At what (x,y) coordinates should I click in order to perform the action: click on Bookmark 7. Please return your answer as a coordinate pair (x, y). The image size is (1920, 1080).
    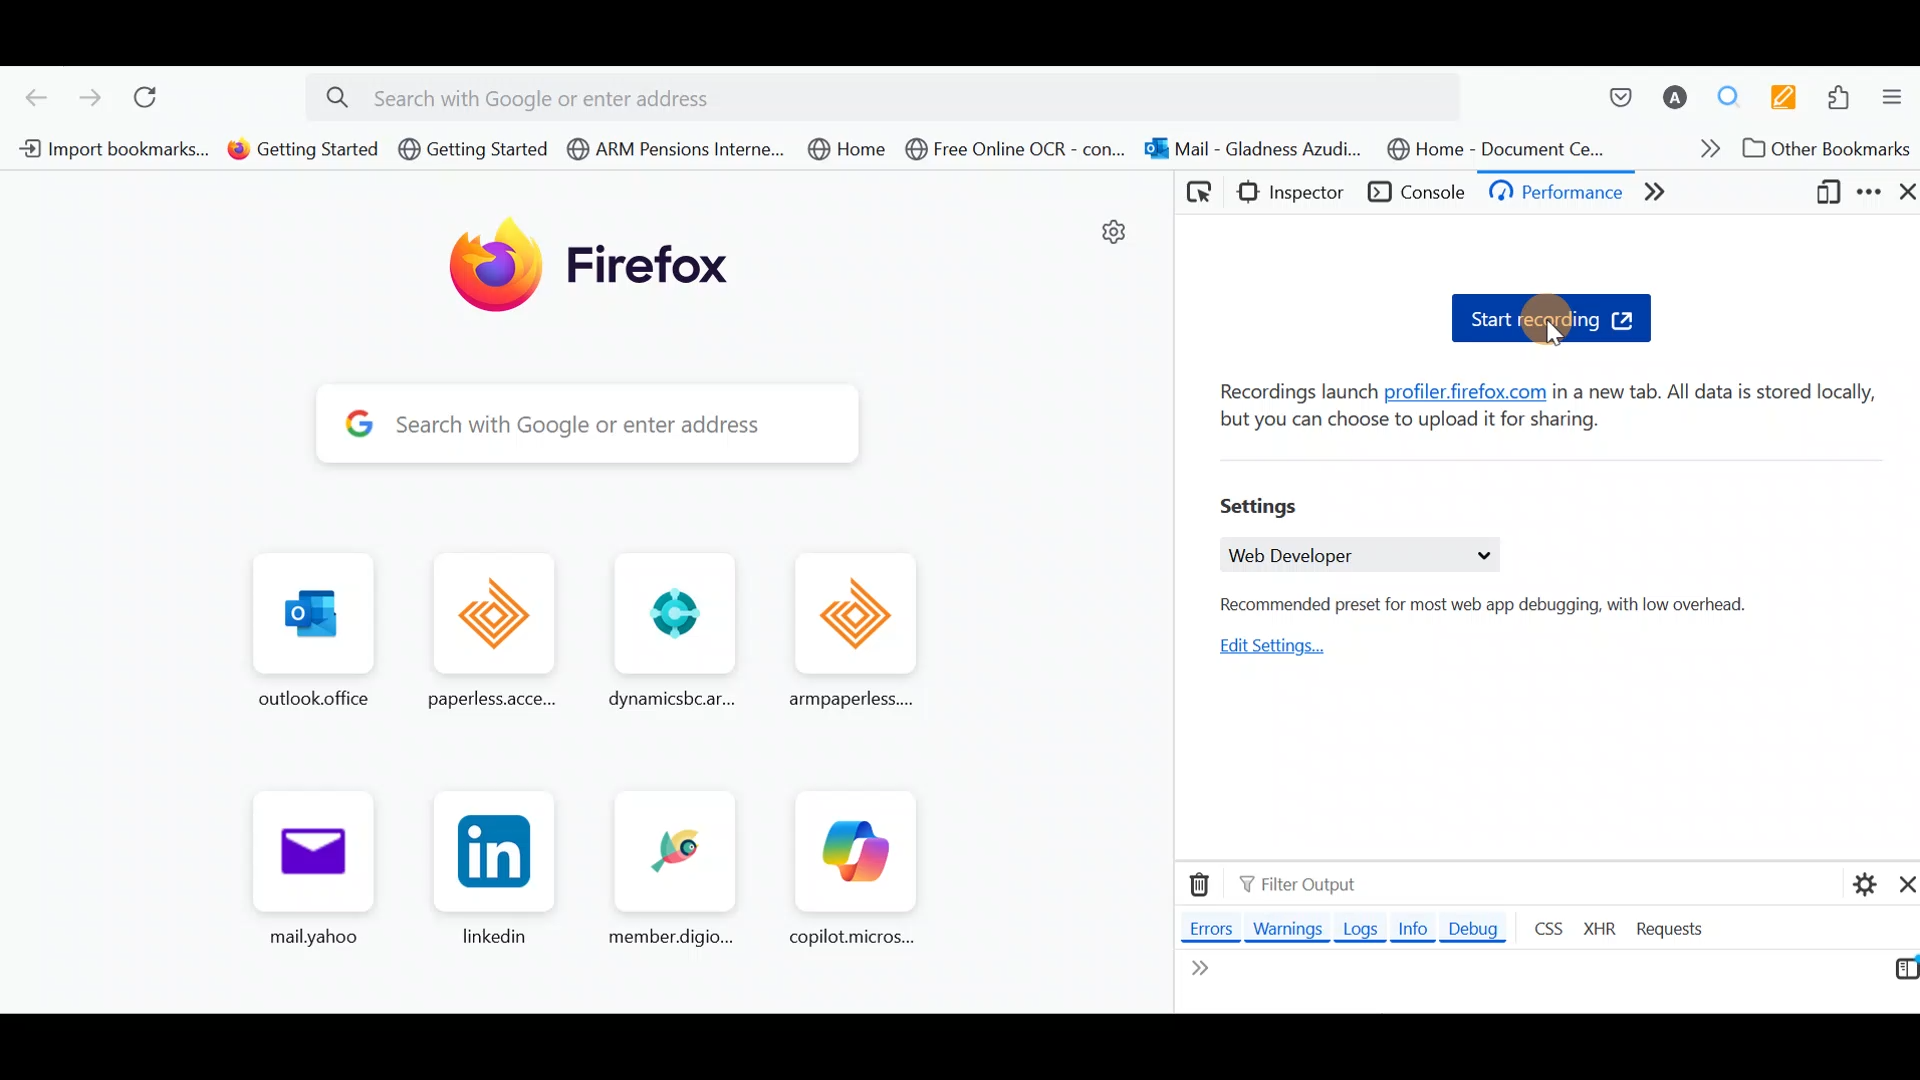
    Looking at the image, I should click on (1251, 150).